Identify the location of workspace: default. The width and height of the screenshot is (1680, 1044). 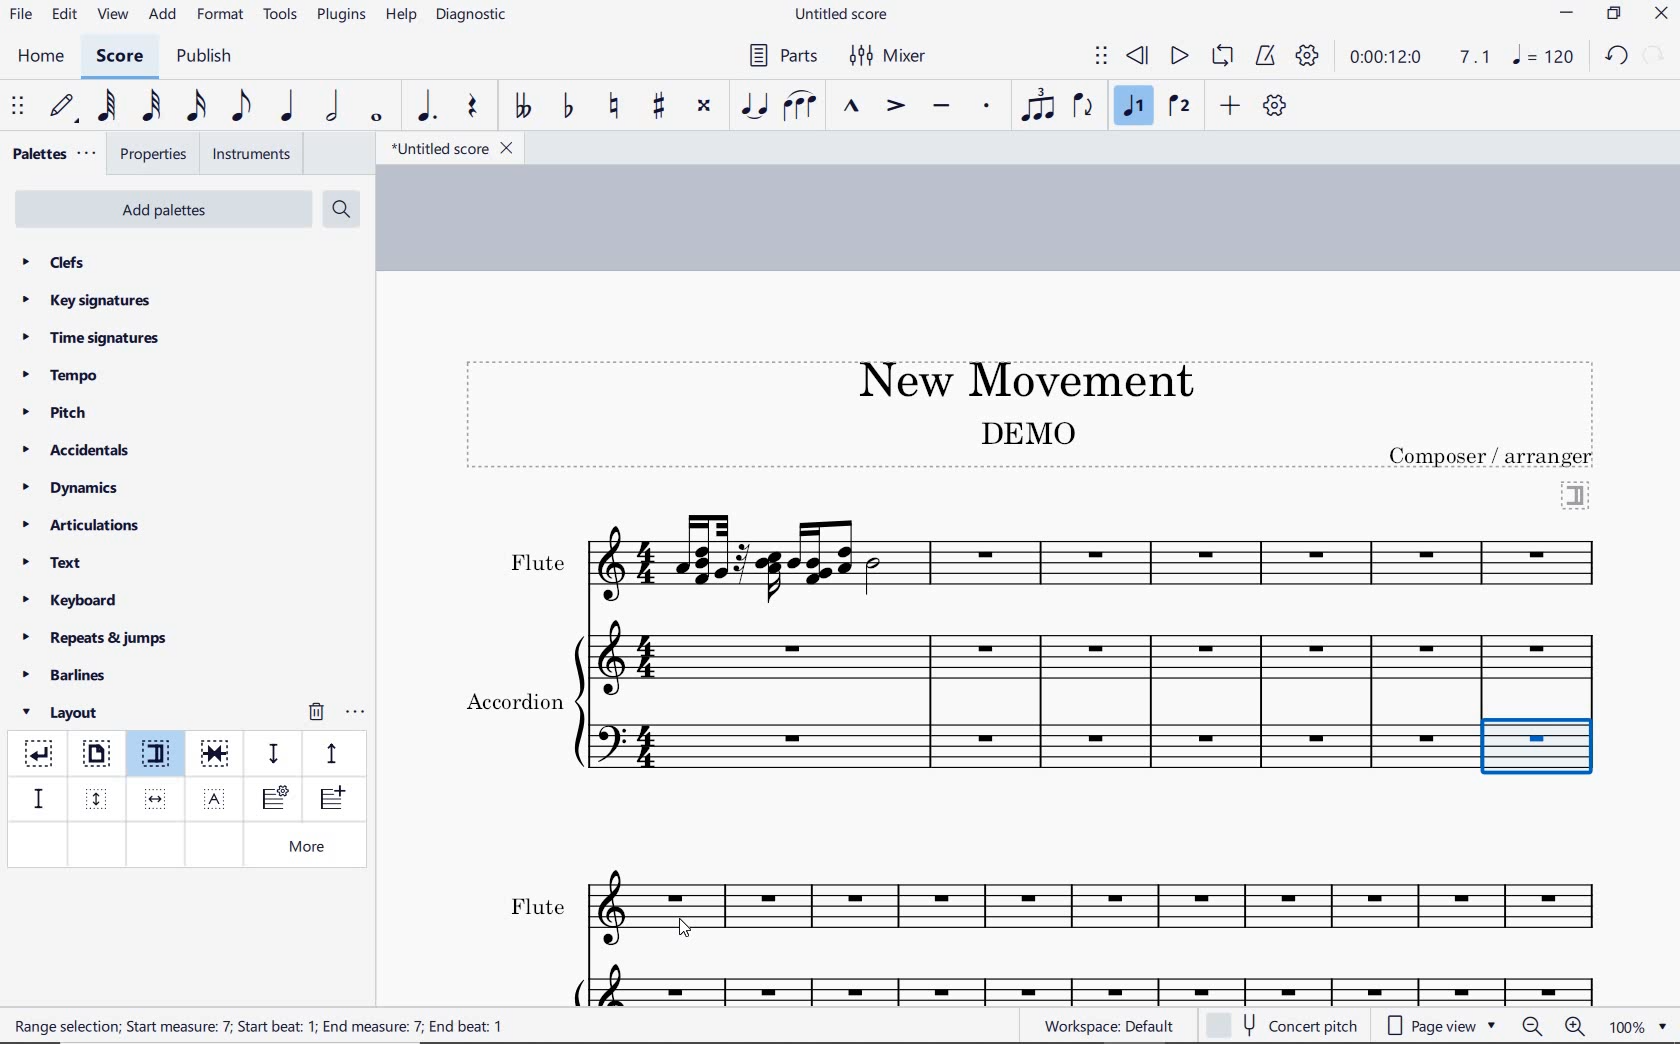
(1106, 1025).